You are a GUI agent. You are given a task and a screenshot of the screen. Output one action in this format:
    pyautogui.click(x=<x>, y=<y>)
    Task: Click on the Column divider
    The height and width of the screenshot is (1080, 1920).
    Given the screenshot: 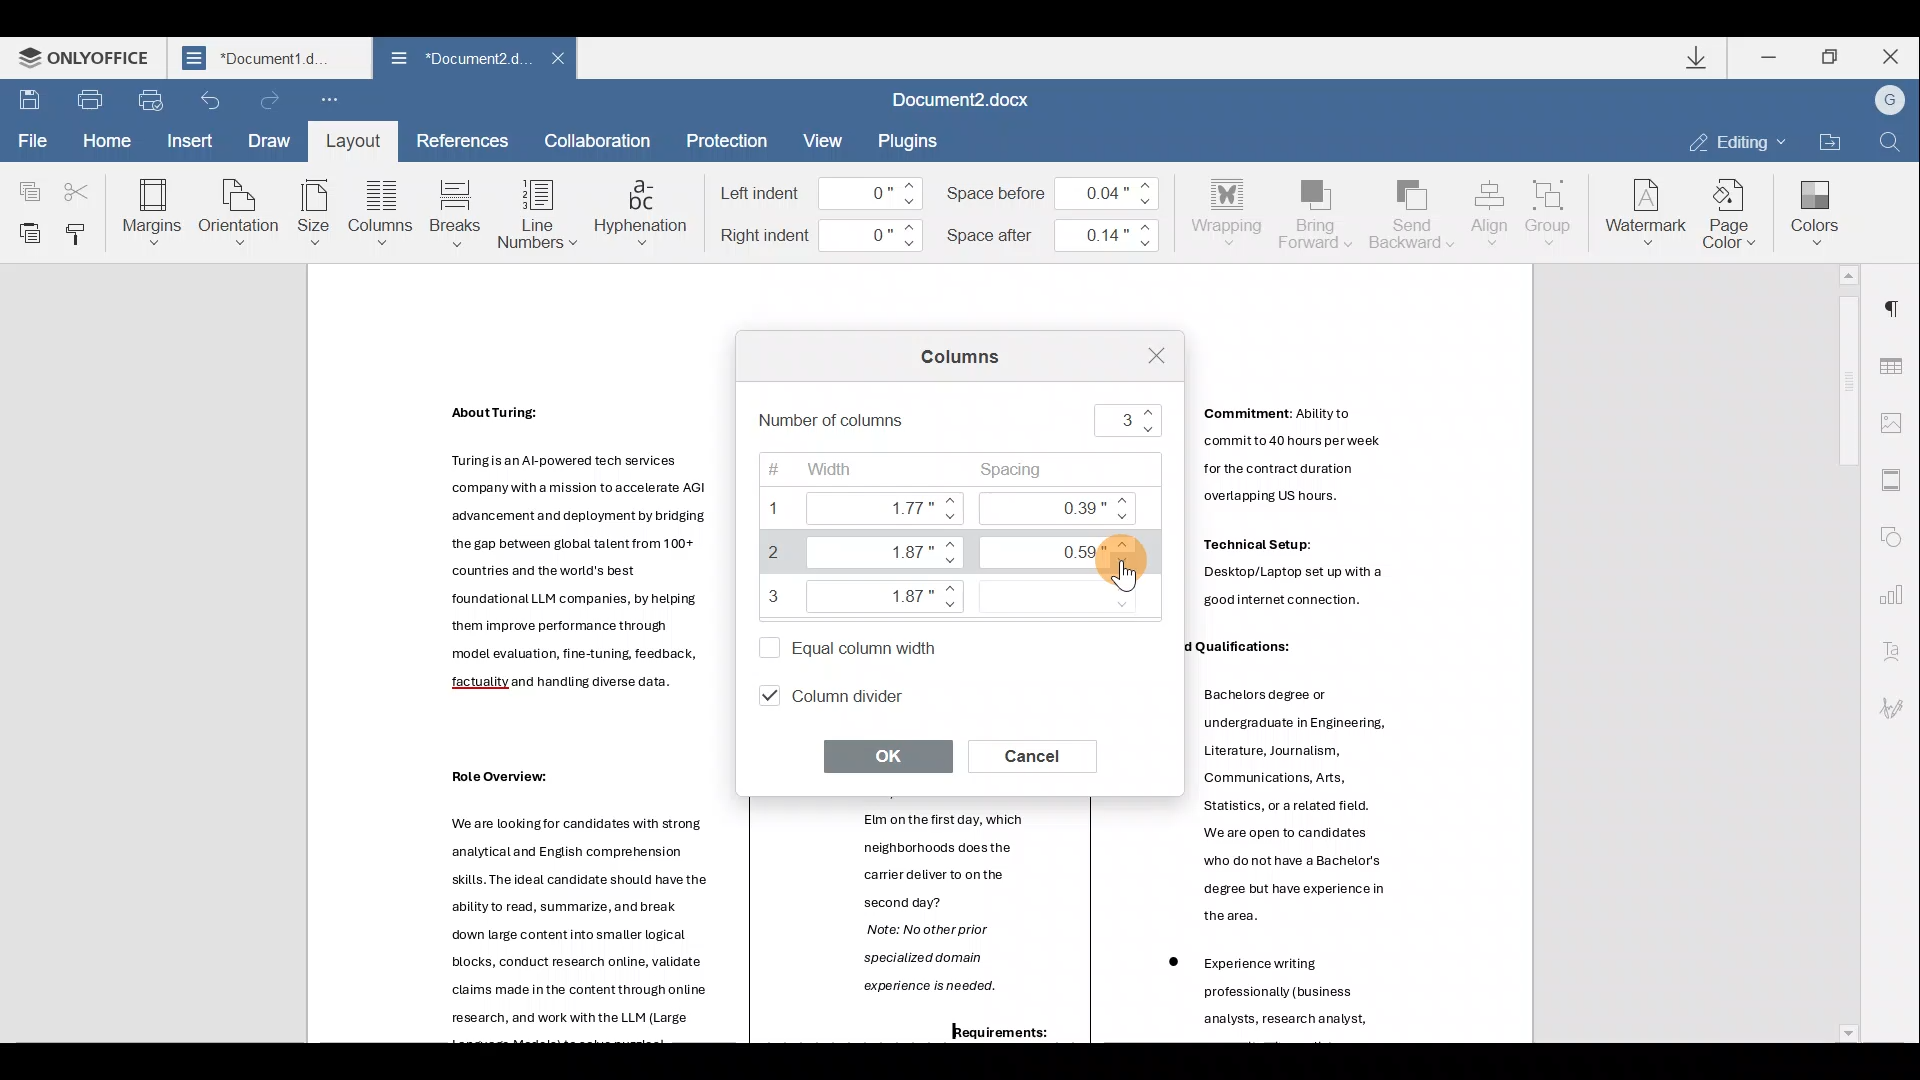 What is the action you would take?
    pyautogui.click(x=850, y=694)
    